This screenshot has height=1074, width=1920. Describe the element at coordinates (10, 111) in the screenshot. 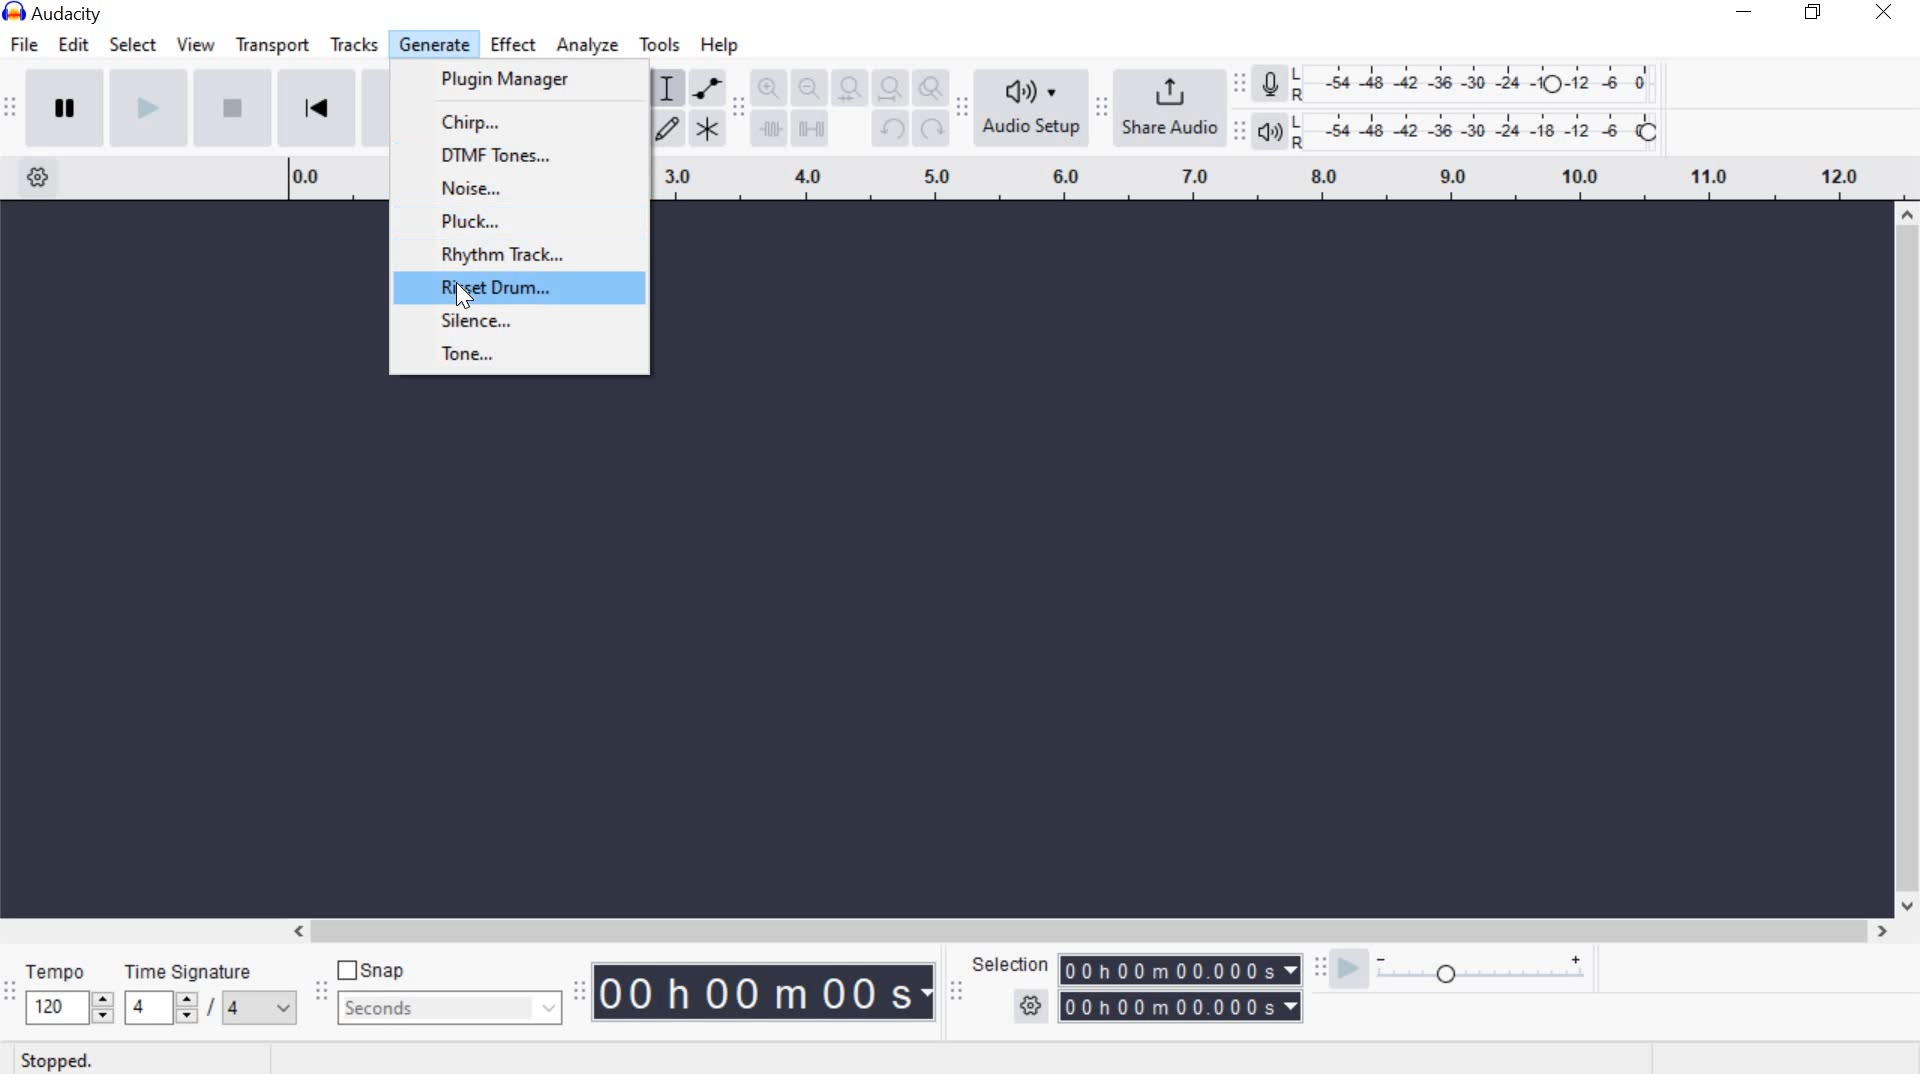

I see `Transport toolbar` at that location.